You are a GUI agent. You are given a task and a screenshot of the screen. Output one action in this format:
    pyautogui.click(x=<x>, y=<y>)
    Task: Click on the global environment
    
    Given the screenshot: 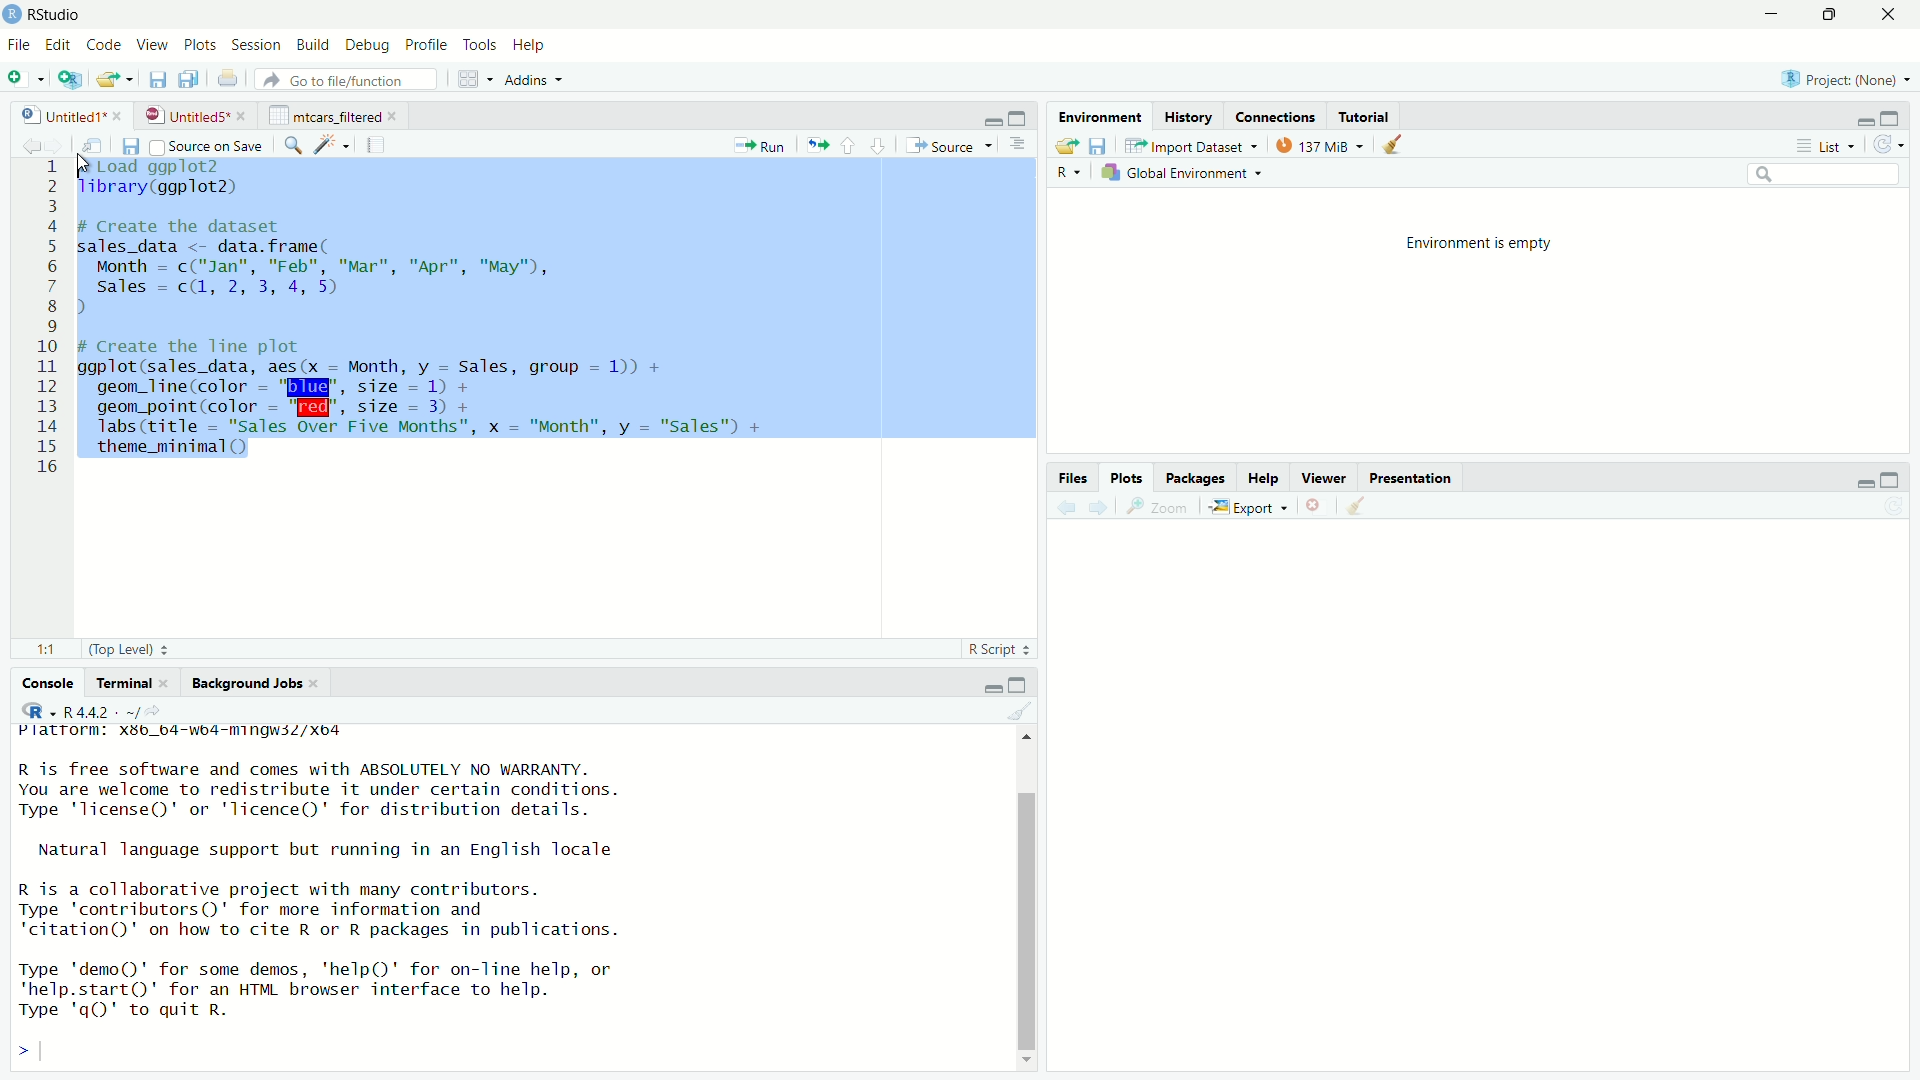 What is the action you would take?
    pyautogui.click(x=1178, y=174)
    